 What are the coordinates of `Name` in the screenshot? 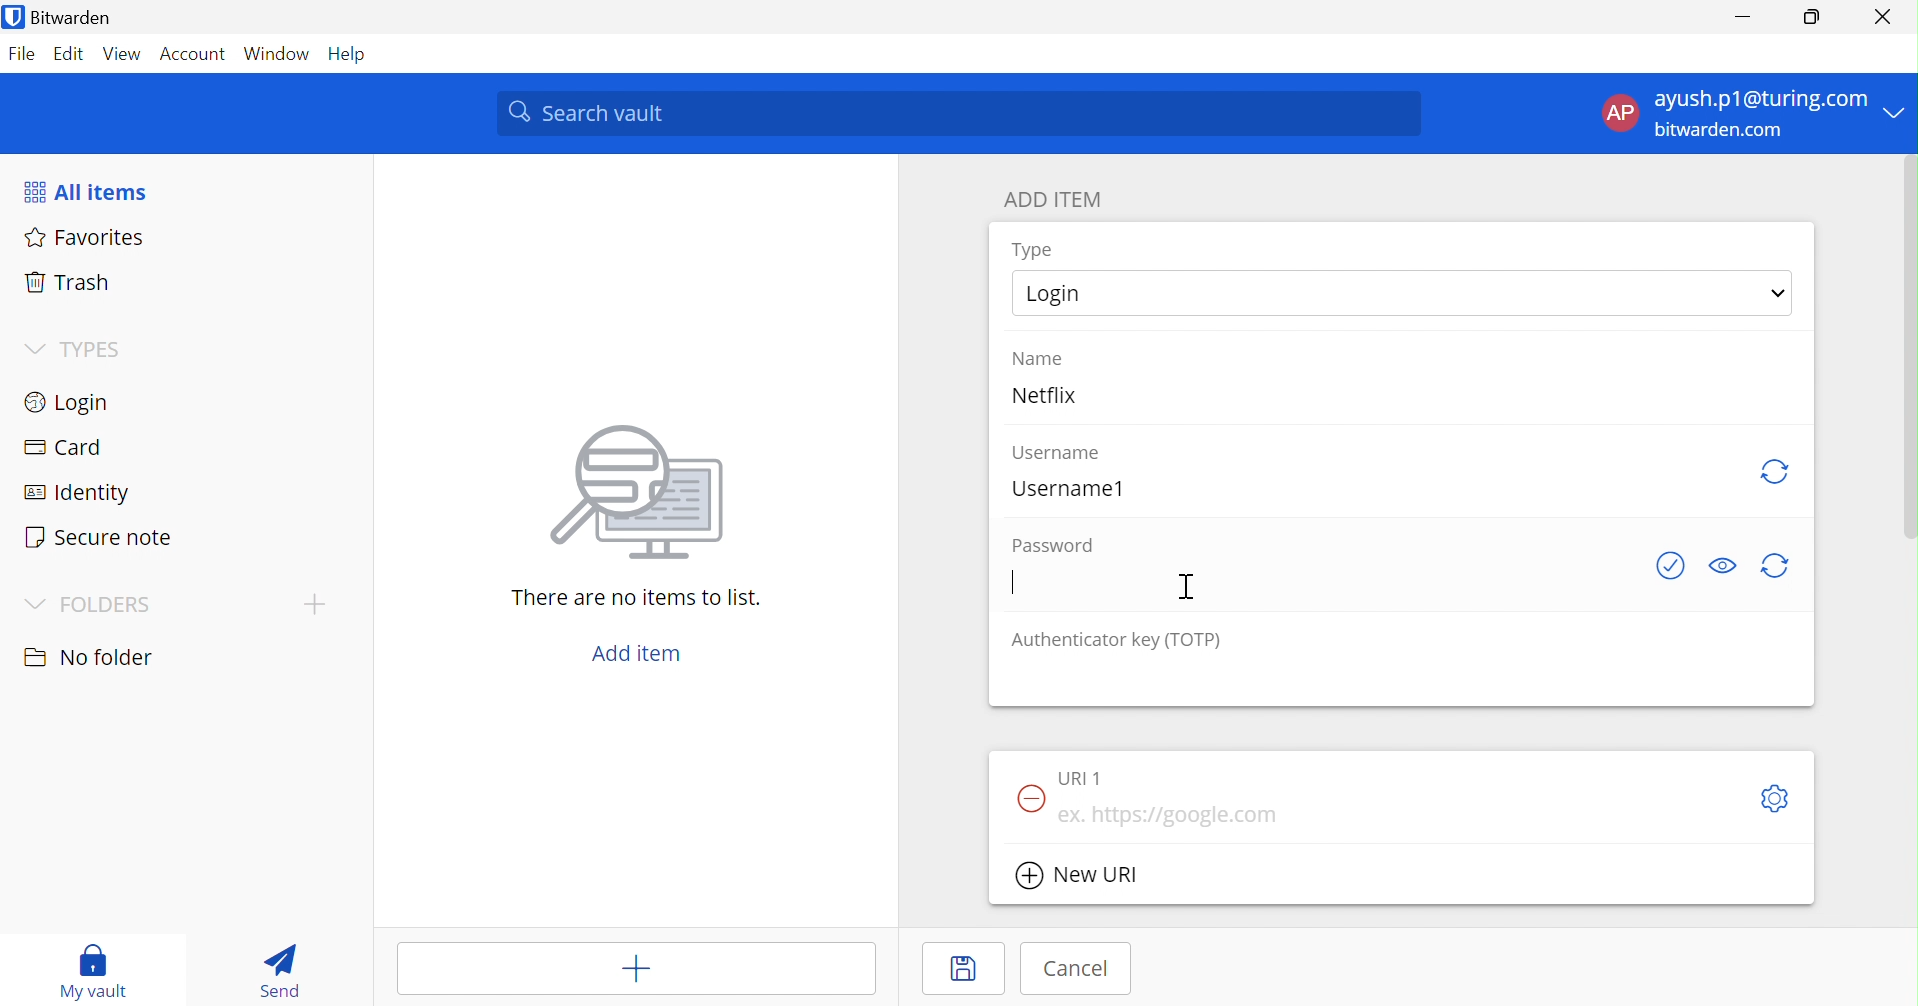 It's located at (1038, 358).